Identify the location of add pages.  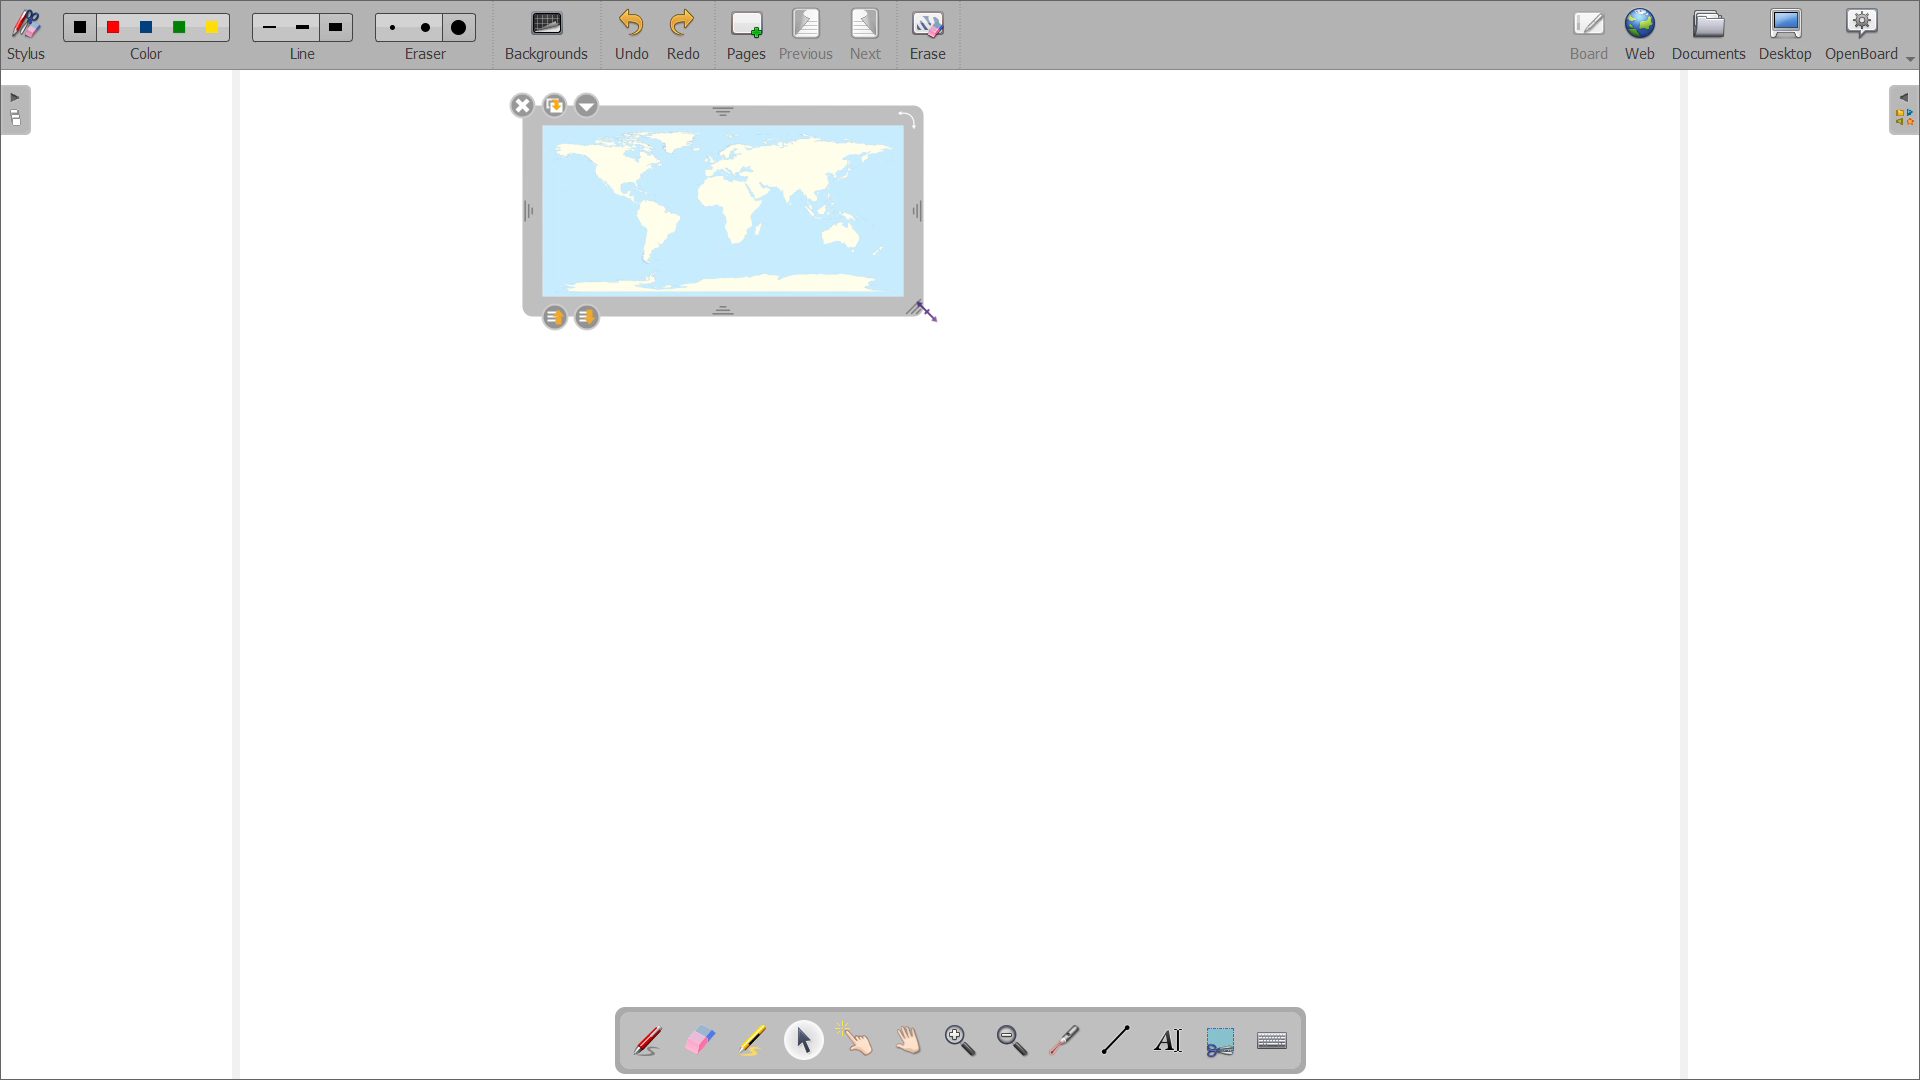
(744, 35).